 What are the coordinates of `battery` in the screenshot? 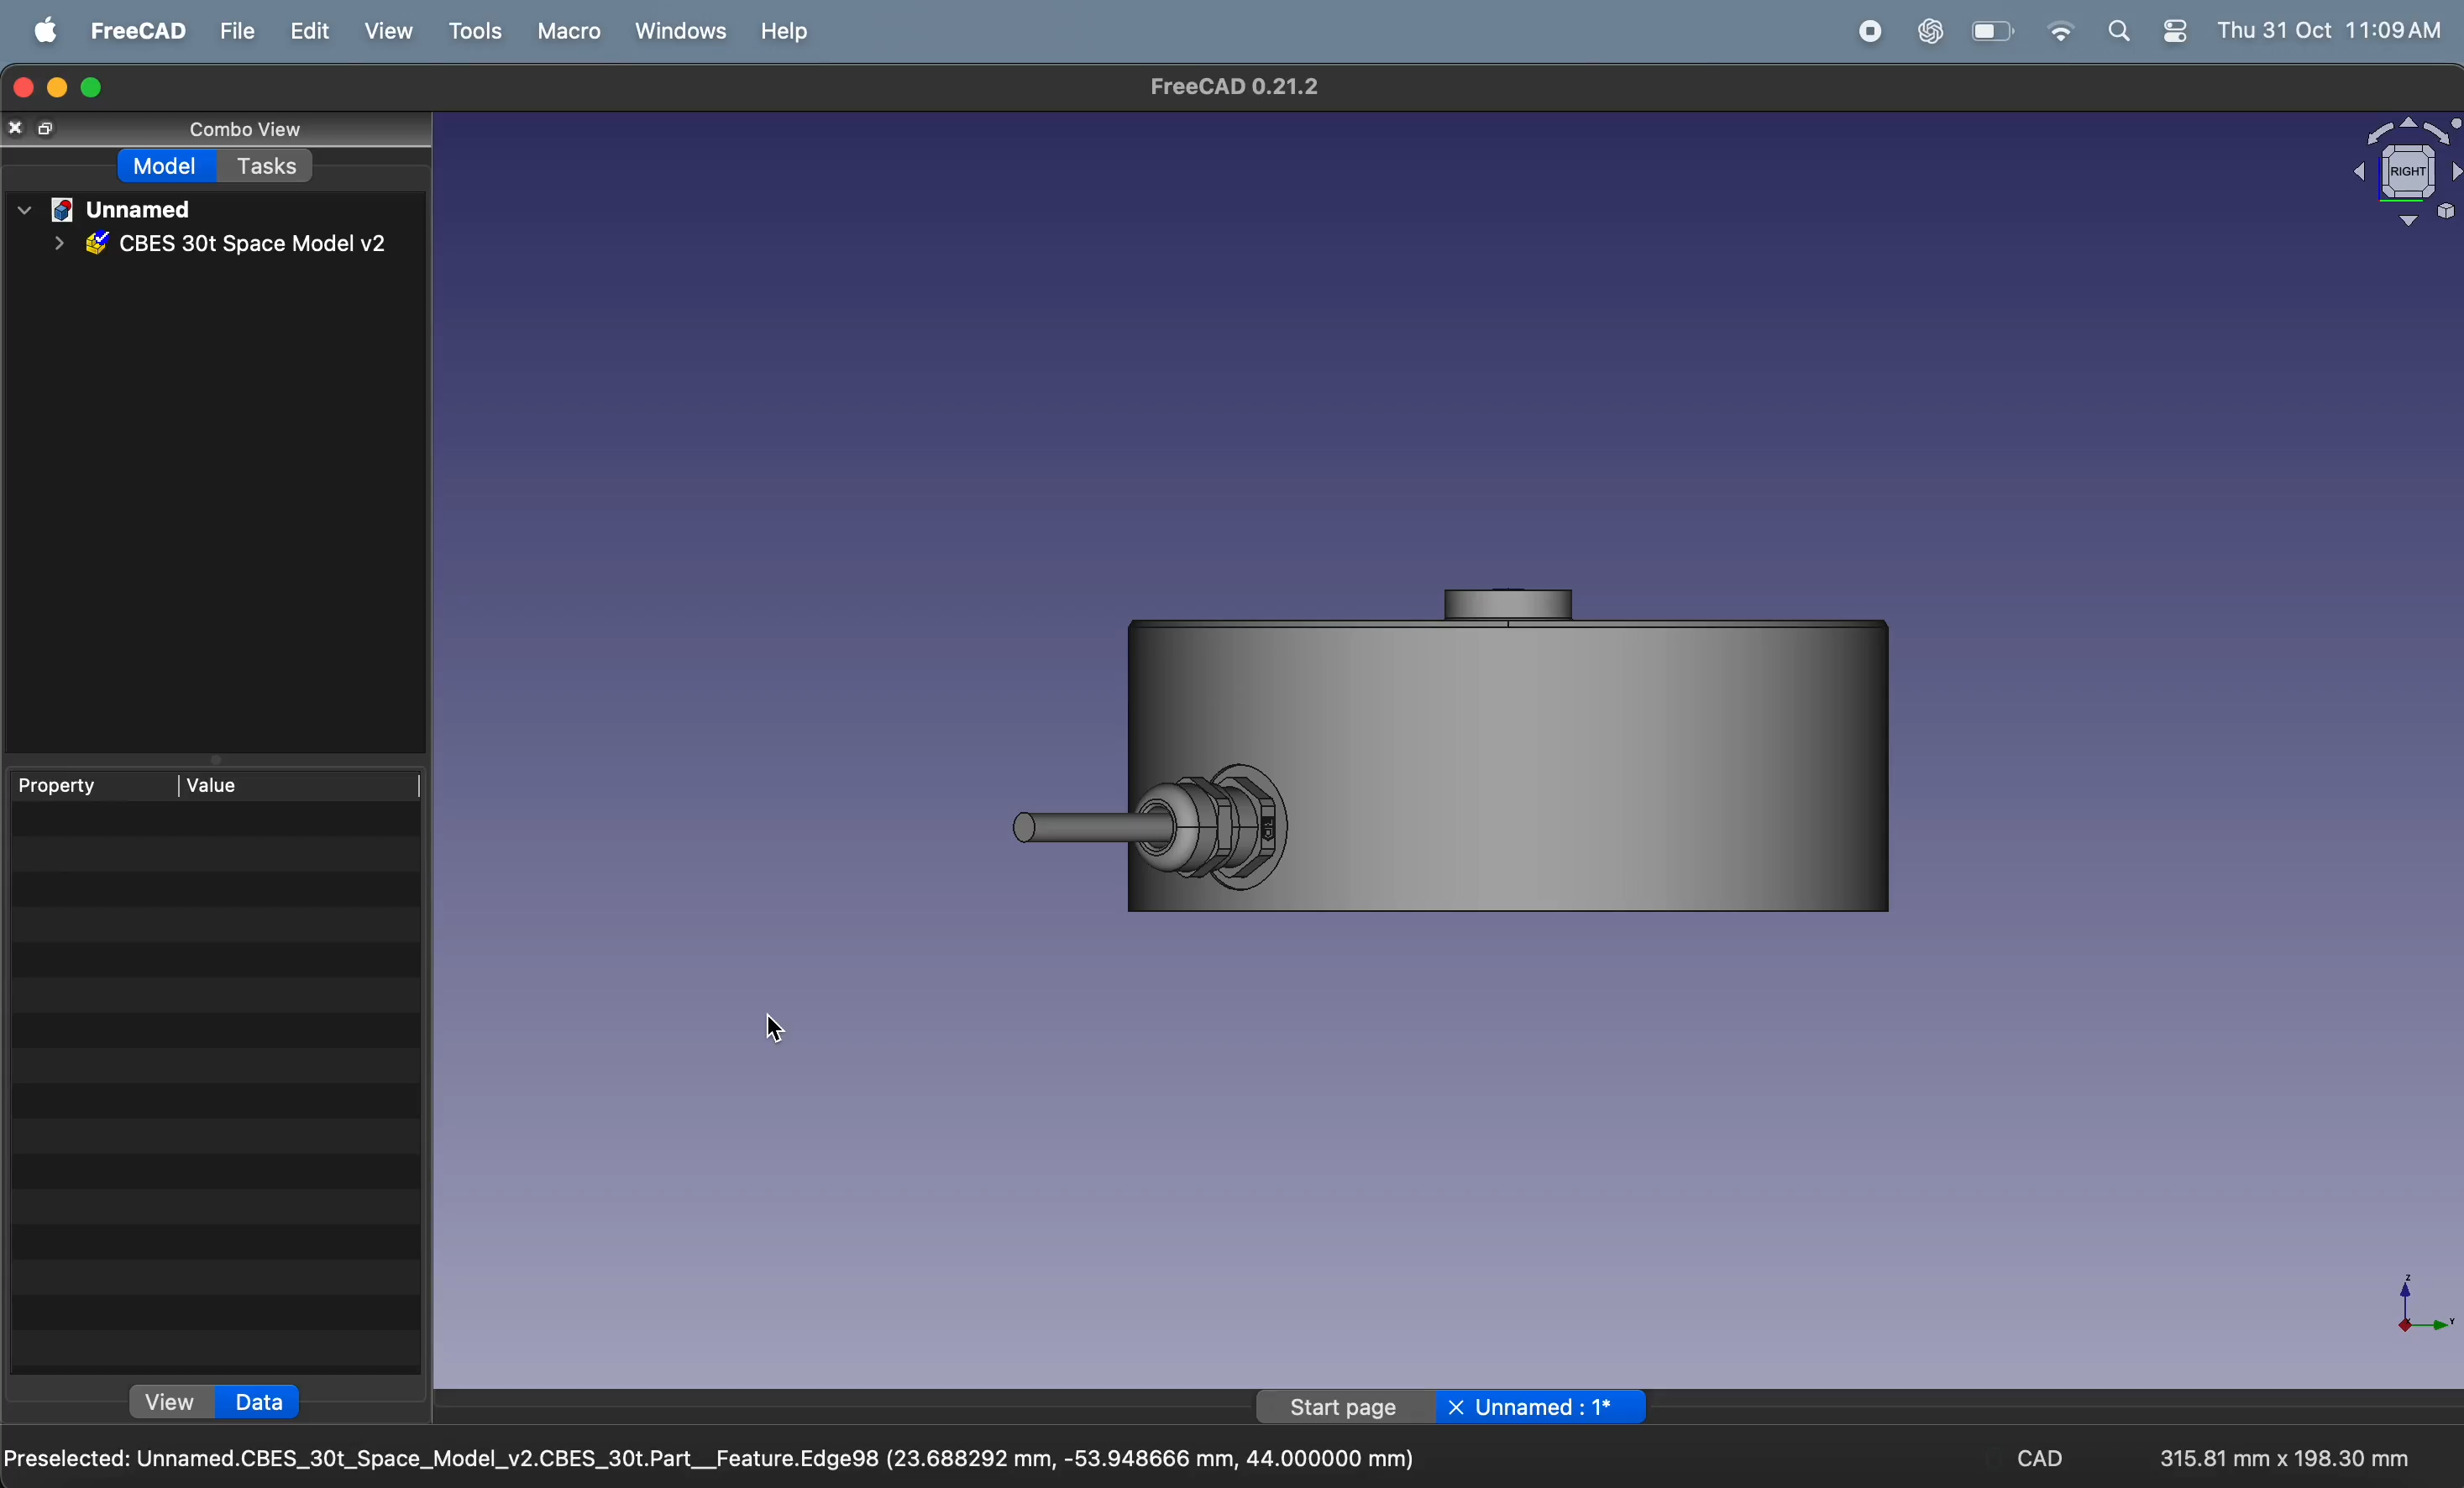 It's located at (1996, 30).